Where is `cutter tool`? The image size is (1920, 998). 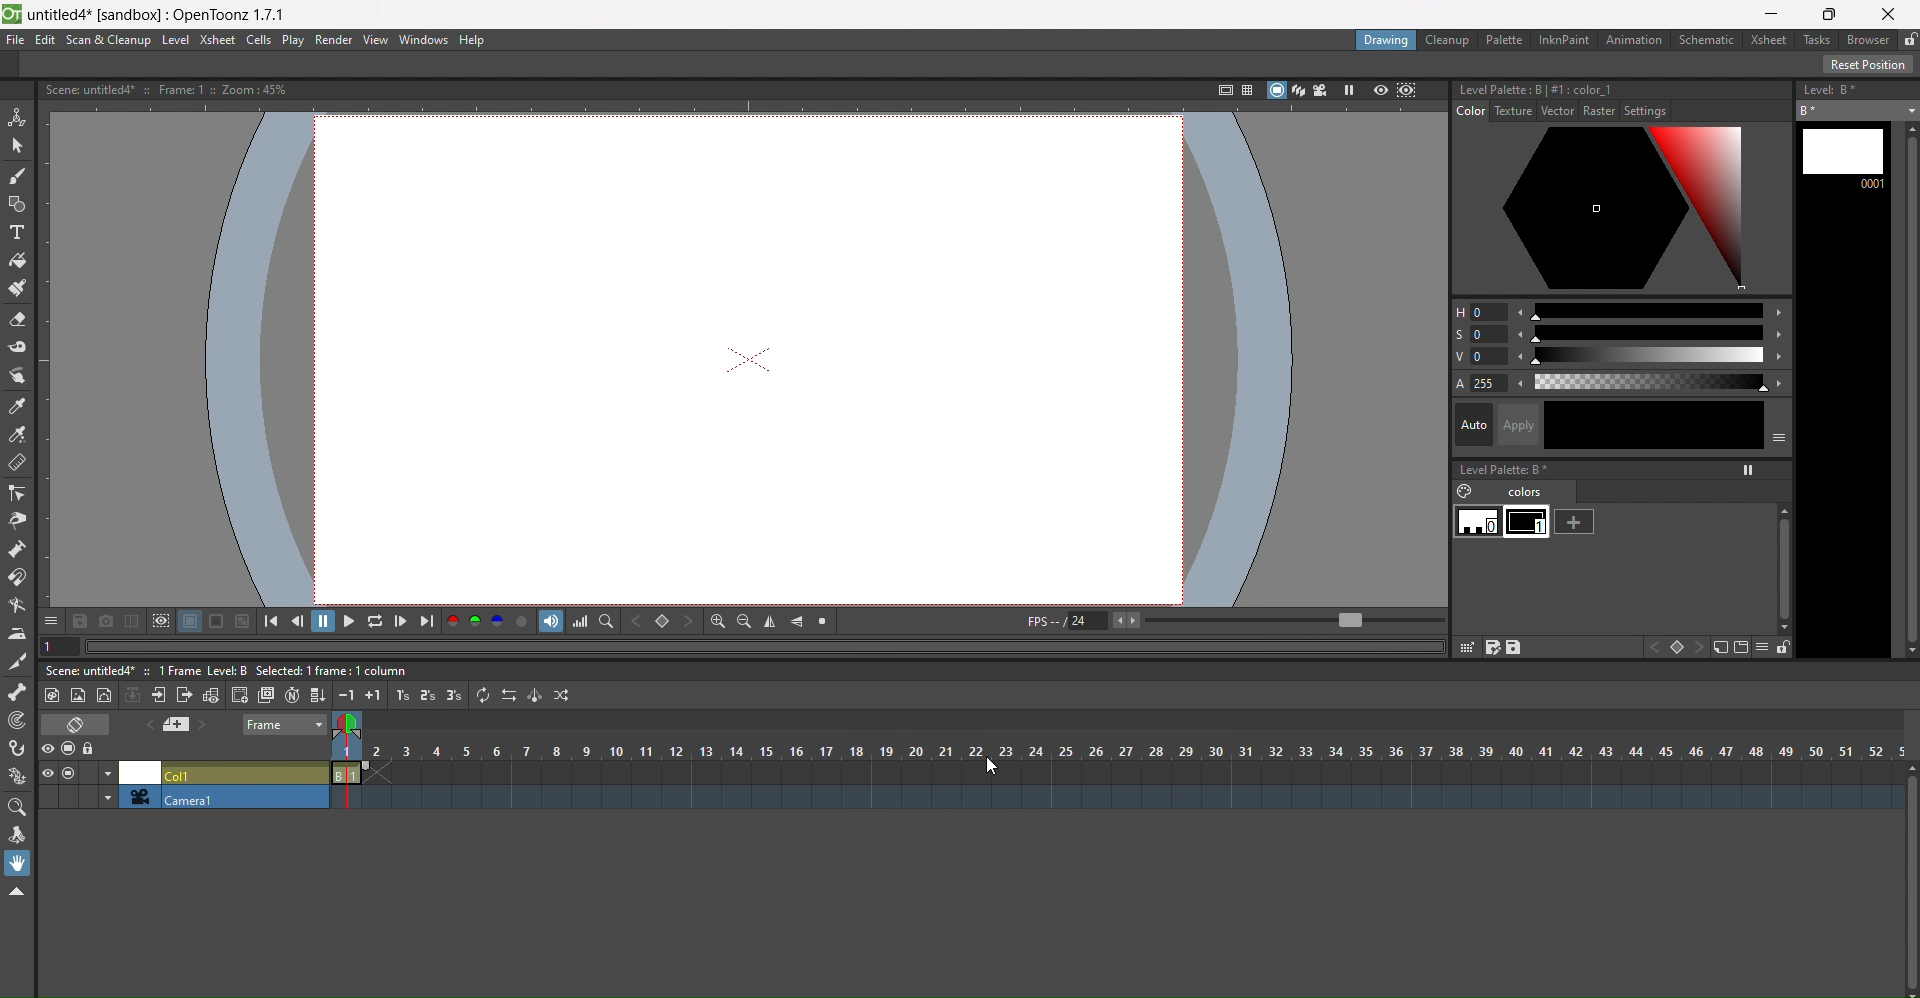
cutter tool is located at coordinates (15, 663).